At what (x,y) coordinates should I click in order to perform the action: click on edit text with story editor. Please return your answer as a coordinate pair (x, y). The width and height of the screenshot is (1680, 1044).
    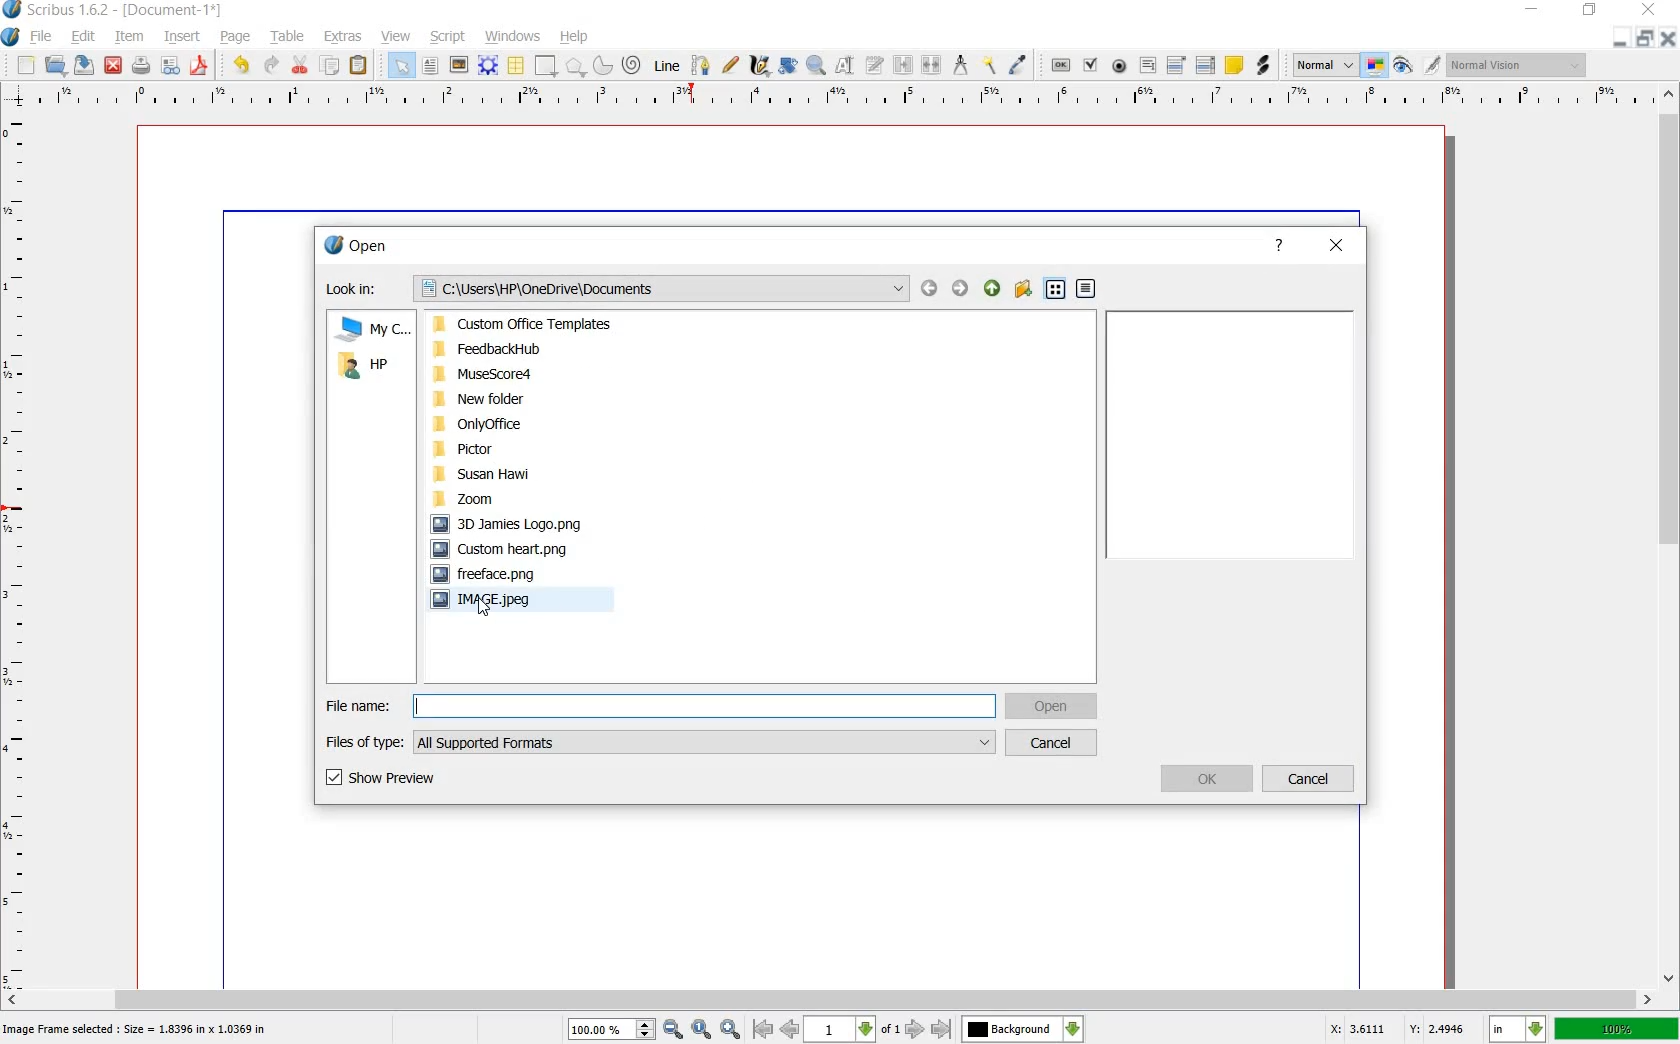
    Looking at the image, I should click on (875, 65).